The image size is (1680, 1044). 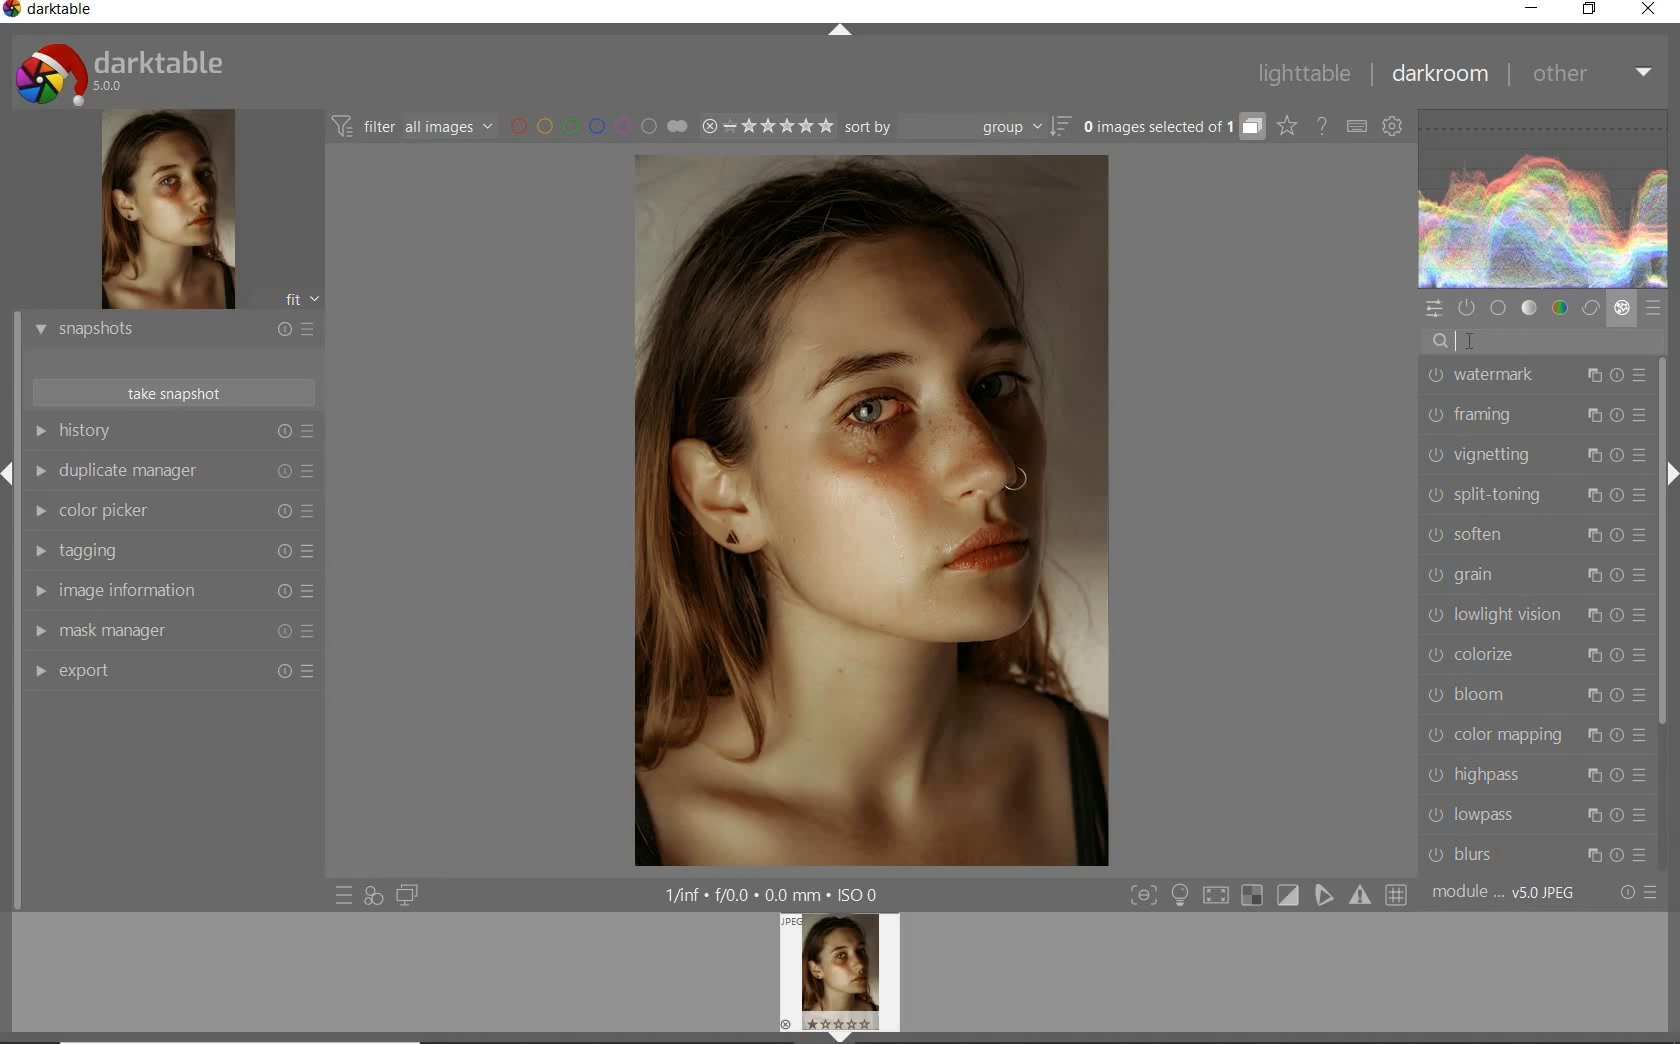 What do you see at coordinates (1536, 418) in the screenshot?
I see `framing` at bounding box center [1536, 418].